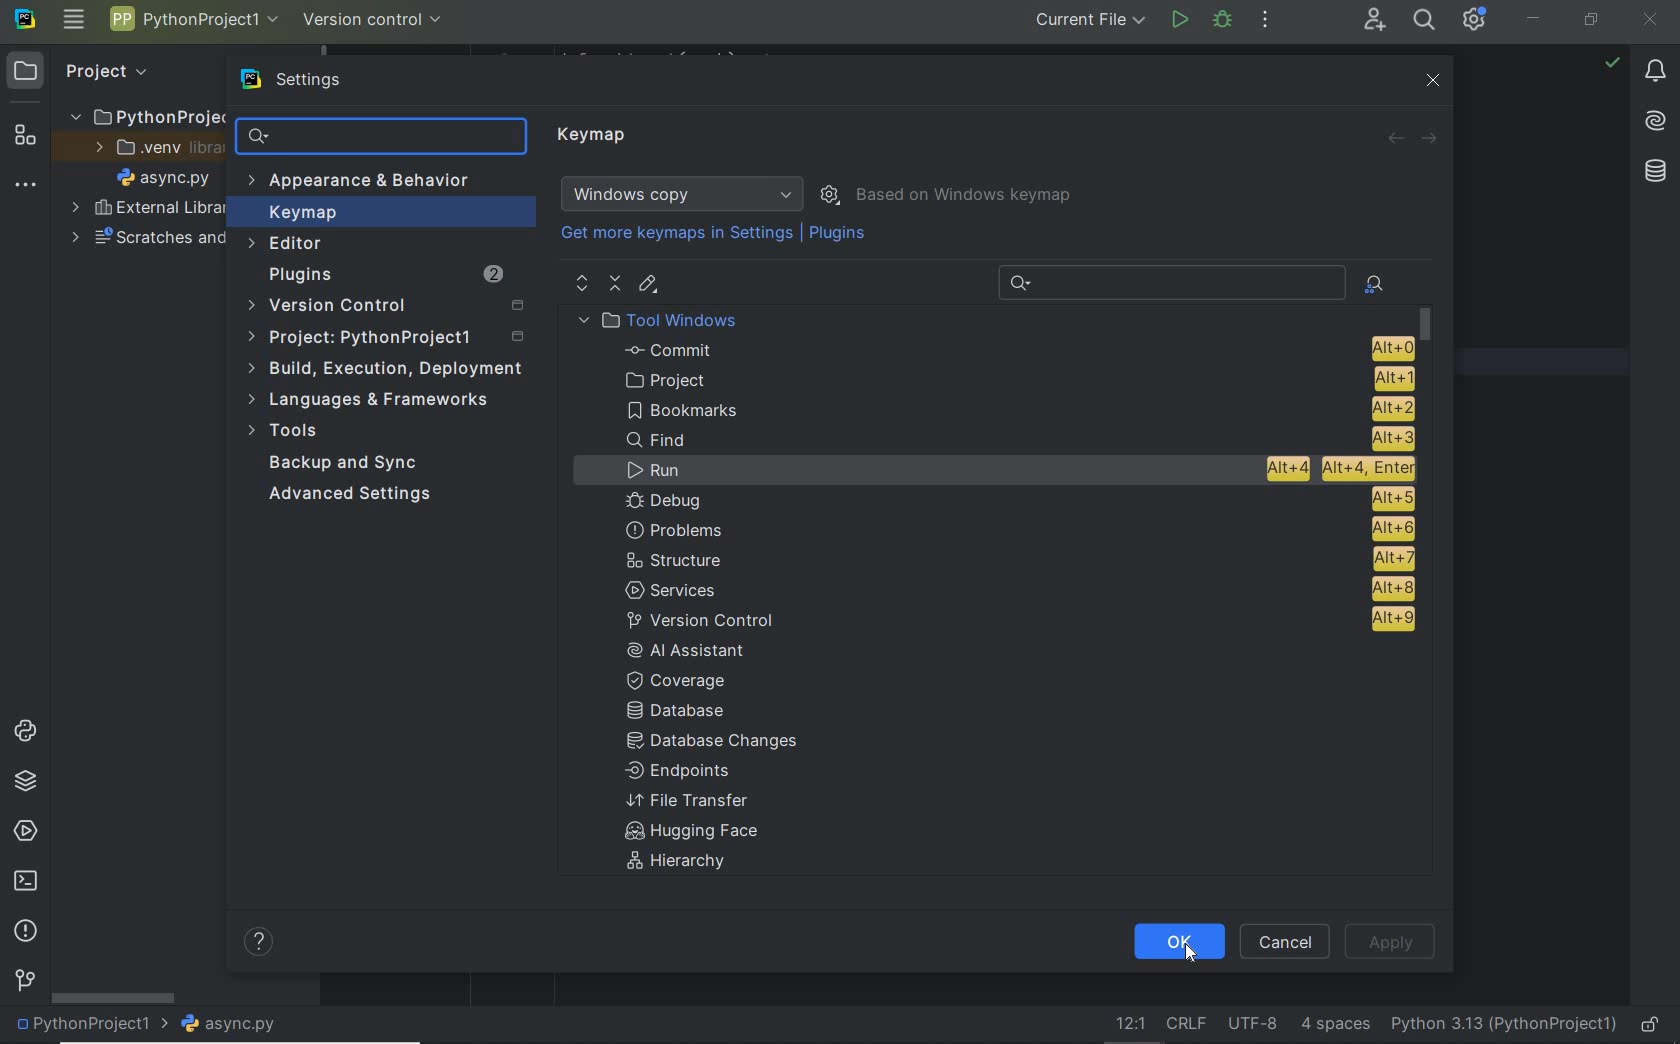 This screenshot has width=1680, height=1044. I want to click on Cursor Position, so click(1187, 951).